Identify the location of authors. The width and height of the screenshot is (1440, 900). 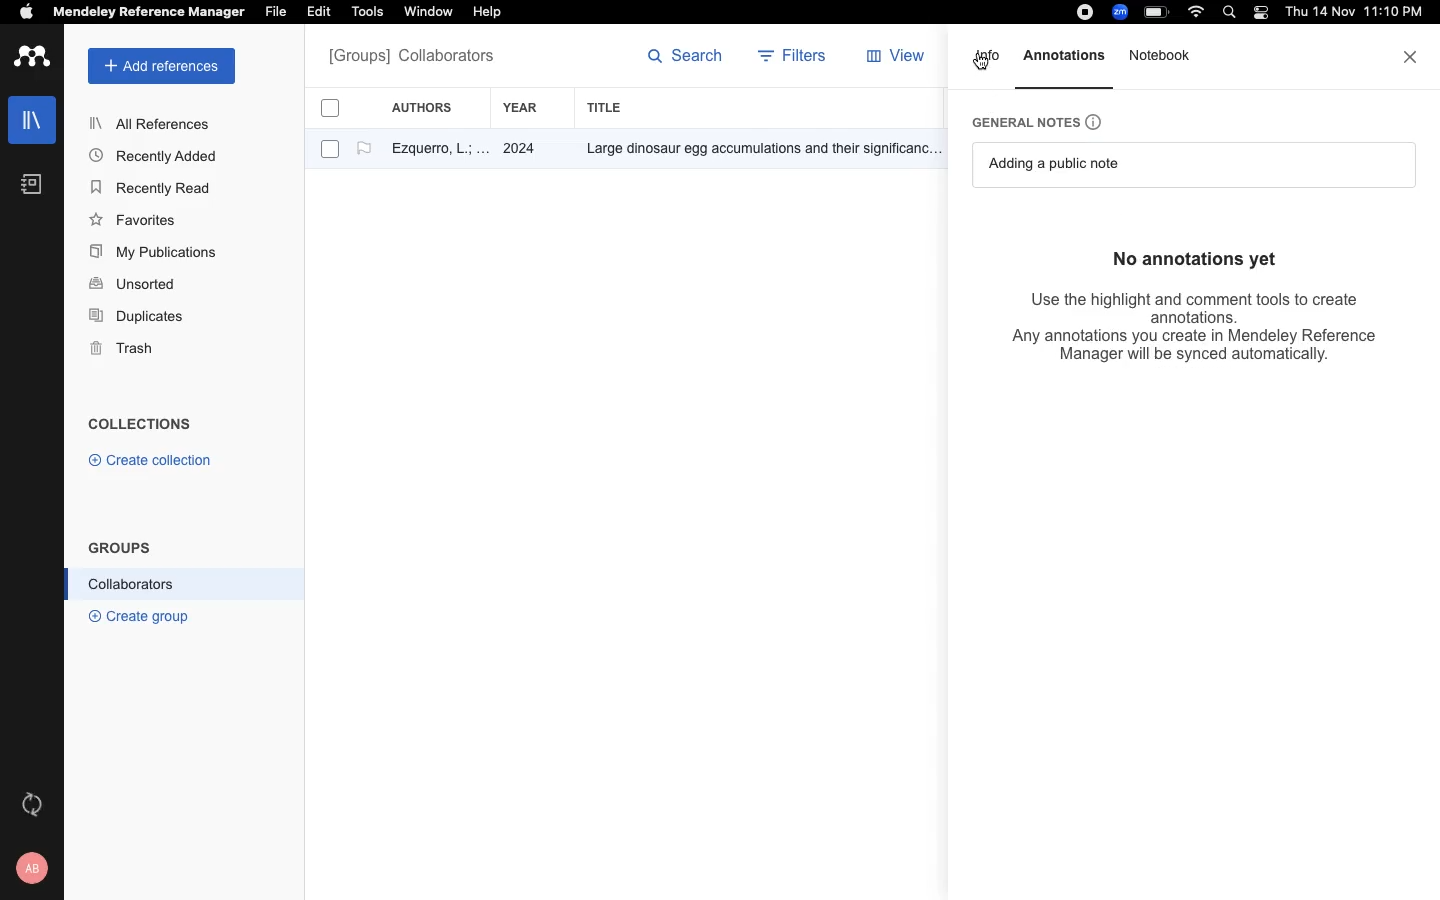
(433, 107).